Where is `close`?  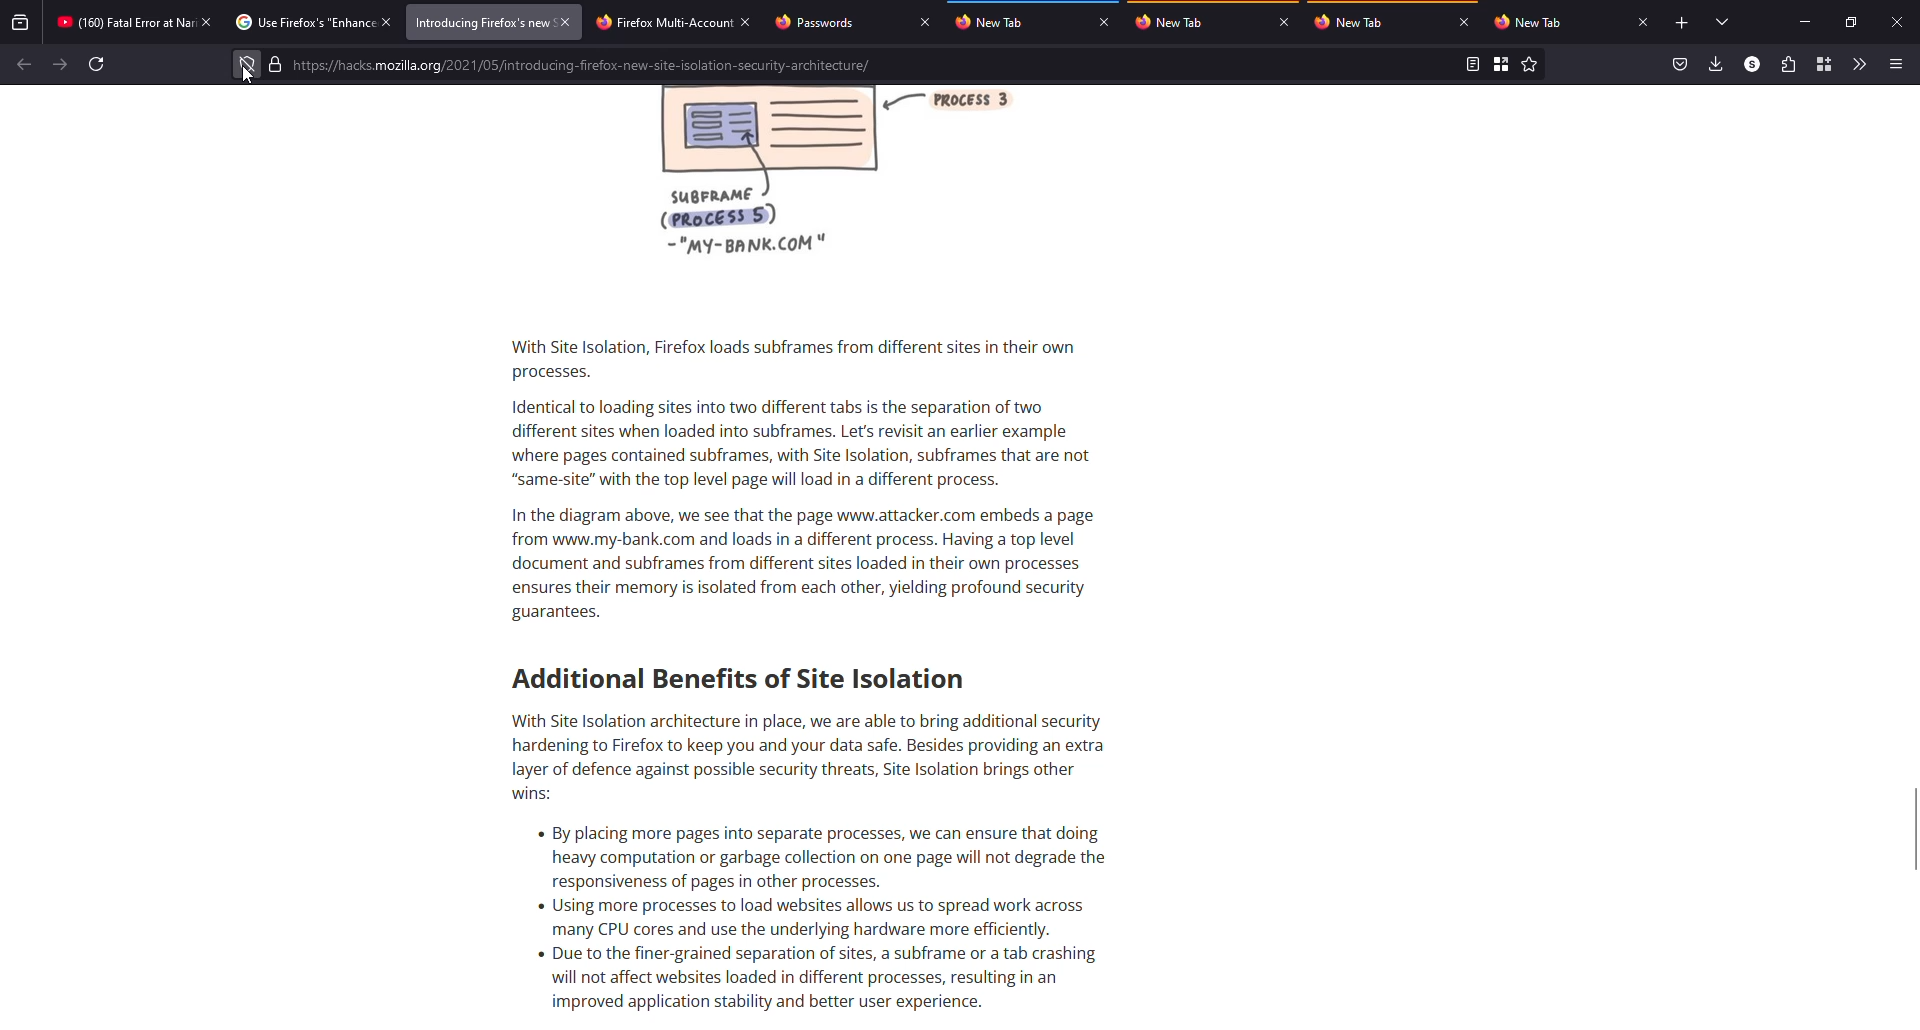 close is located at coordinates (1466, 23).